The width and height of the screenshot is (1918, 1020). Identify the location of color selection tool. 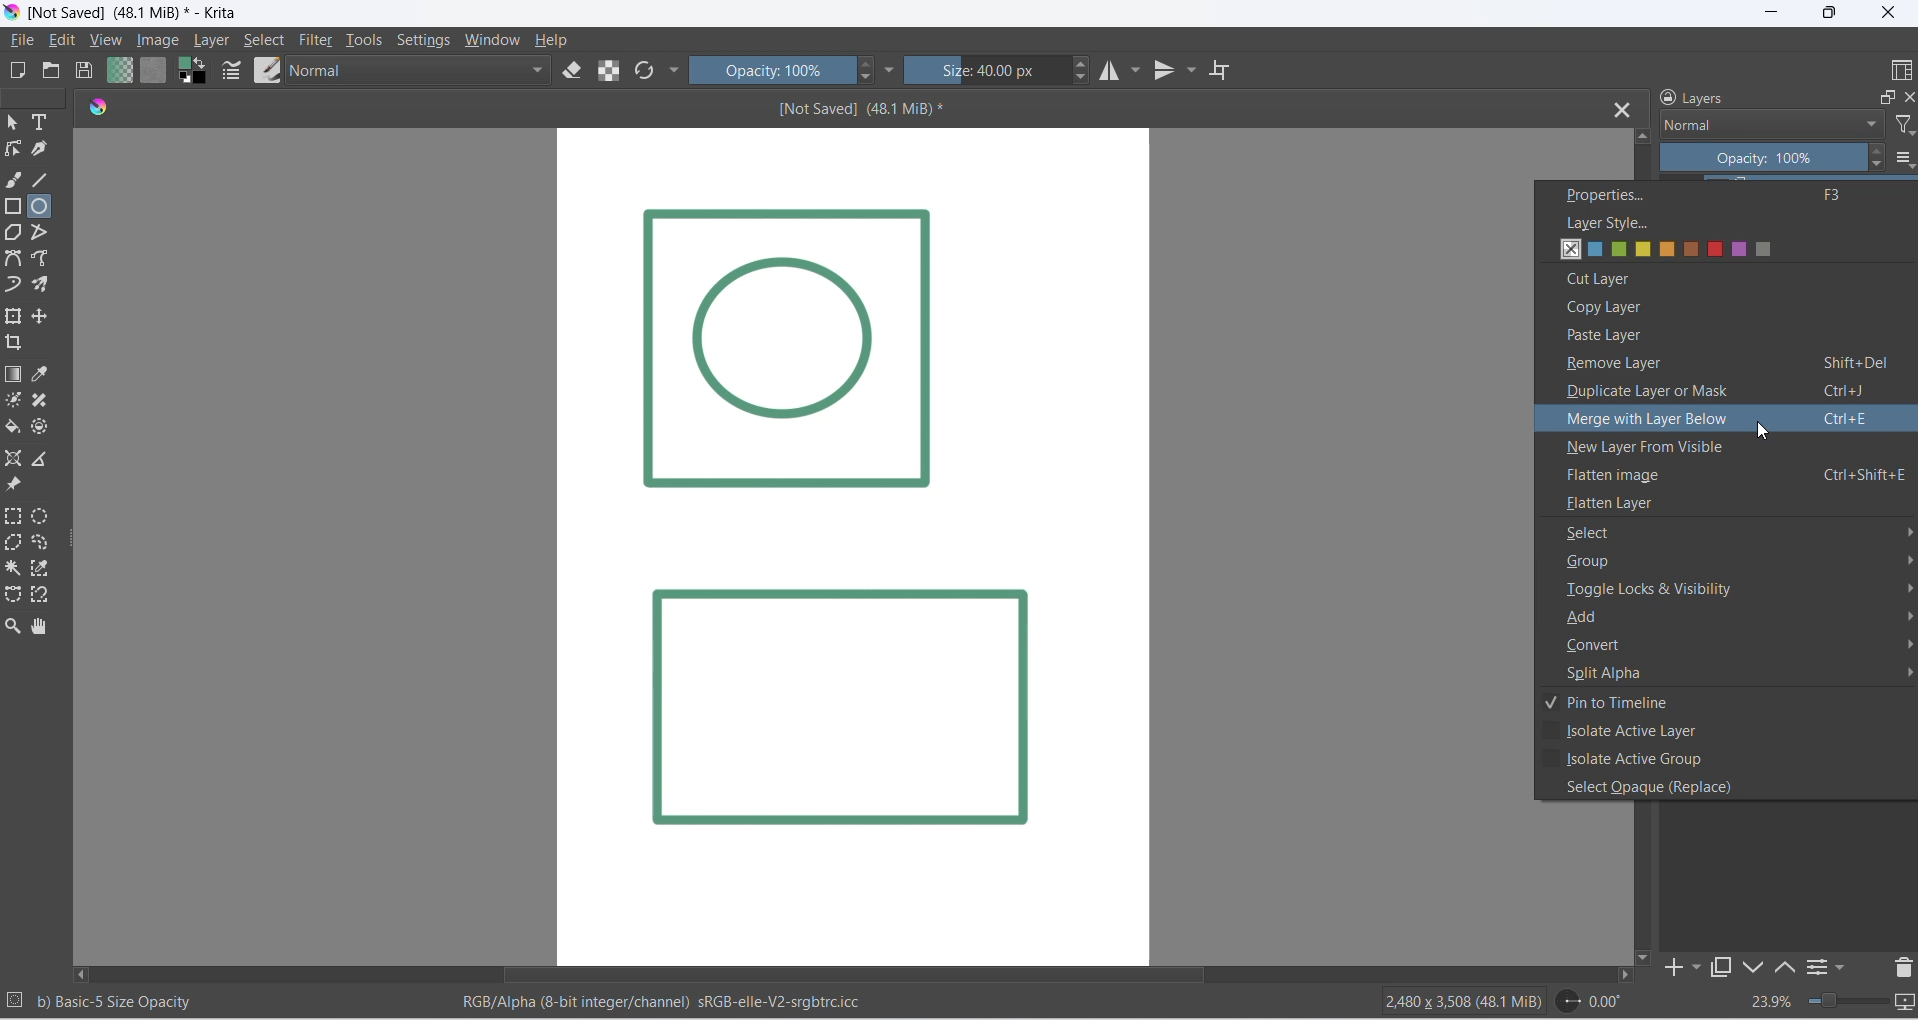
(40, 568).